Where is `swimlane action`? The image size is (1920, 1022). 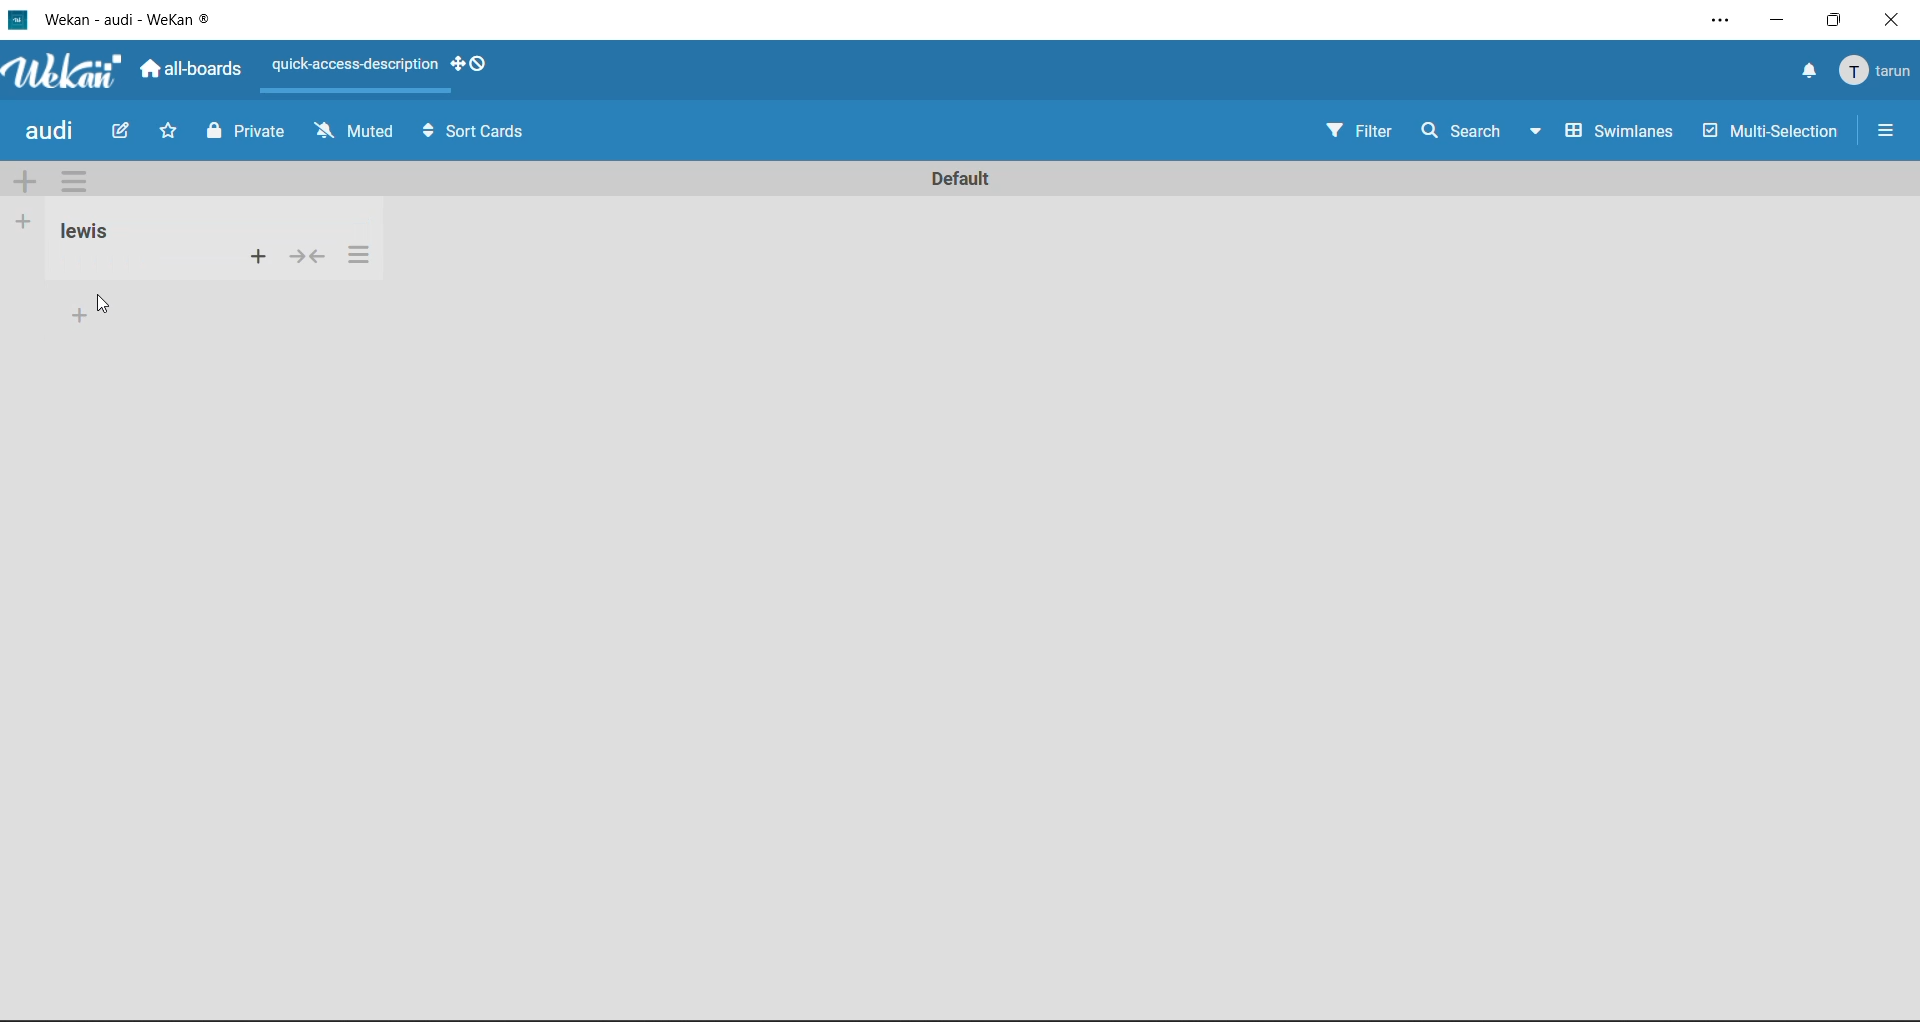
swimlane action is located at coordinates (72, 180).